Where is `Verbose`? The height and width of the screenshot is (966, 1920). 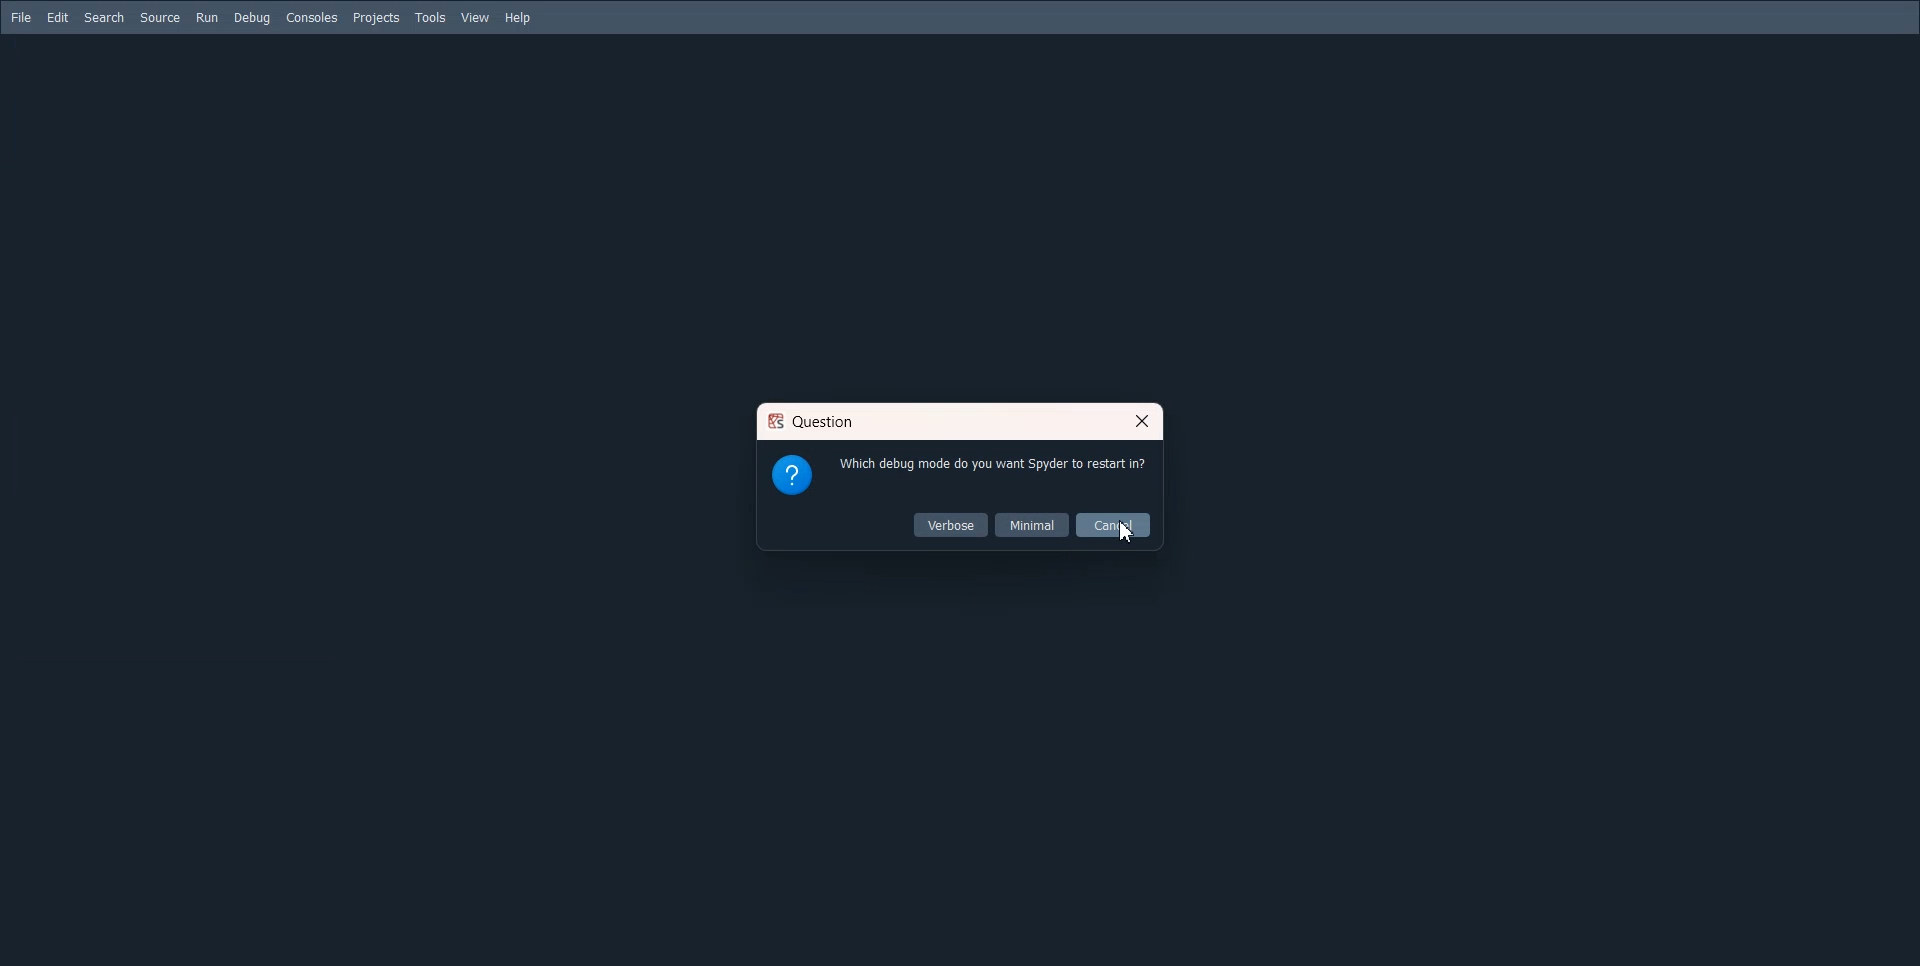 Verbose is located at coordinates (952, 525).